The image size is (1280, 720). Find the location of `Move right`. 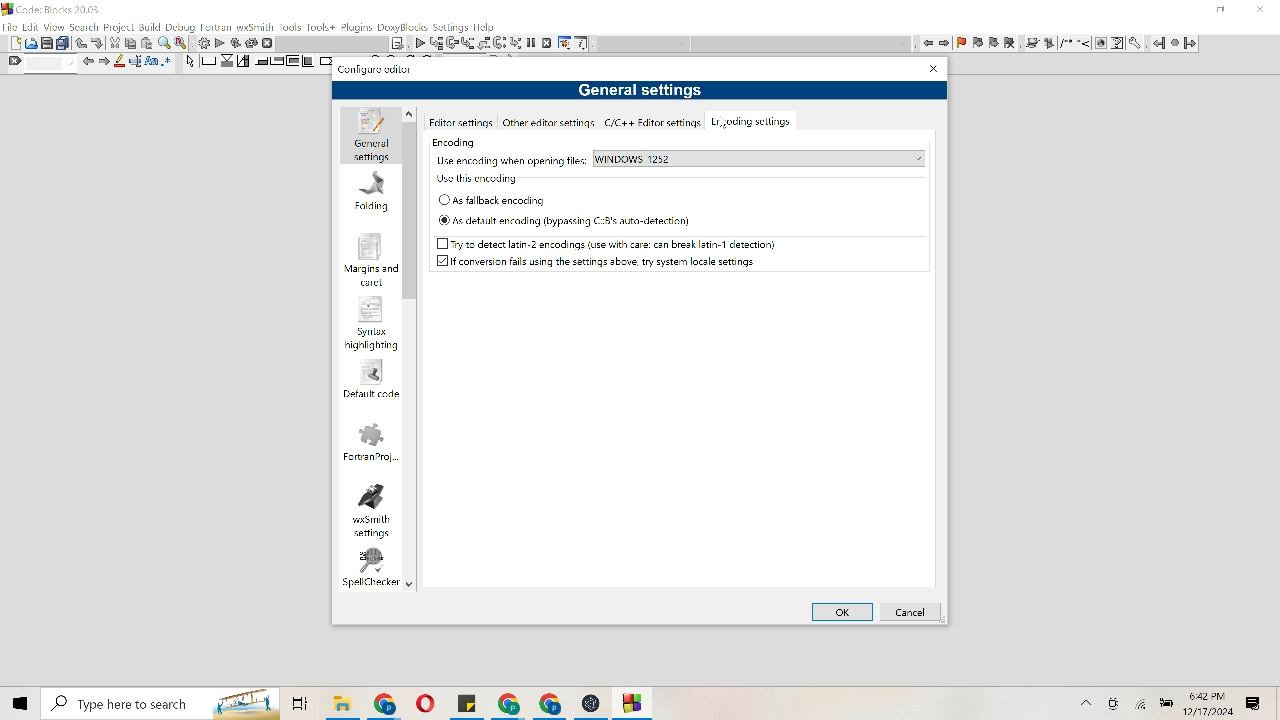

Move right is located at coordinates (105, 61).